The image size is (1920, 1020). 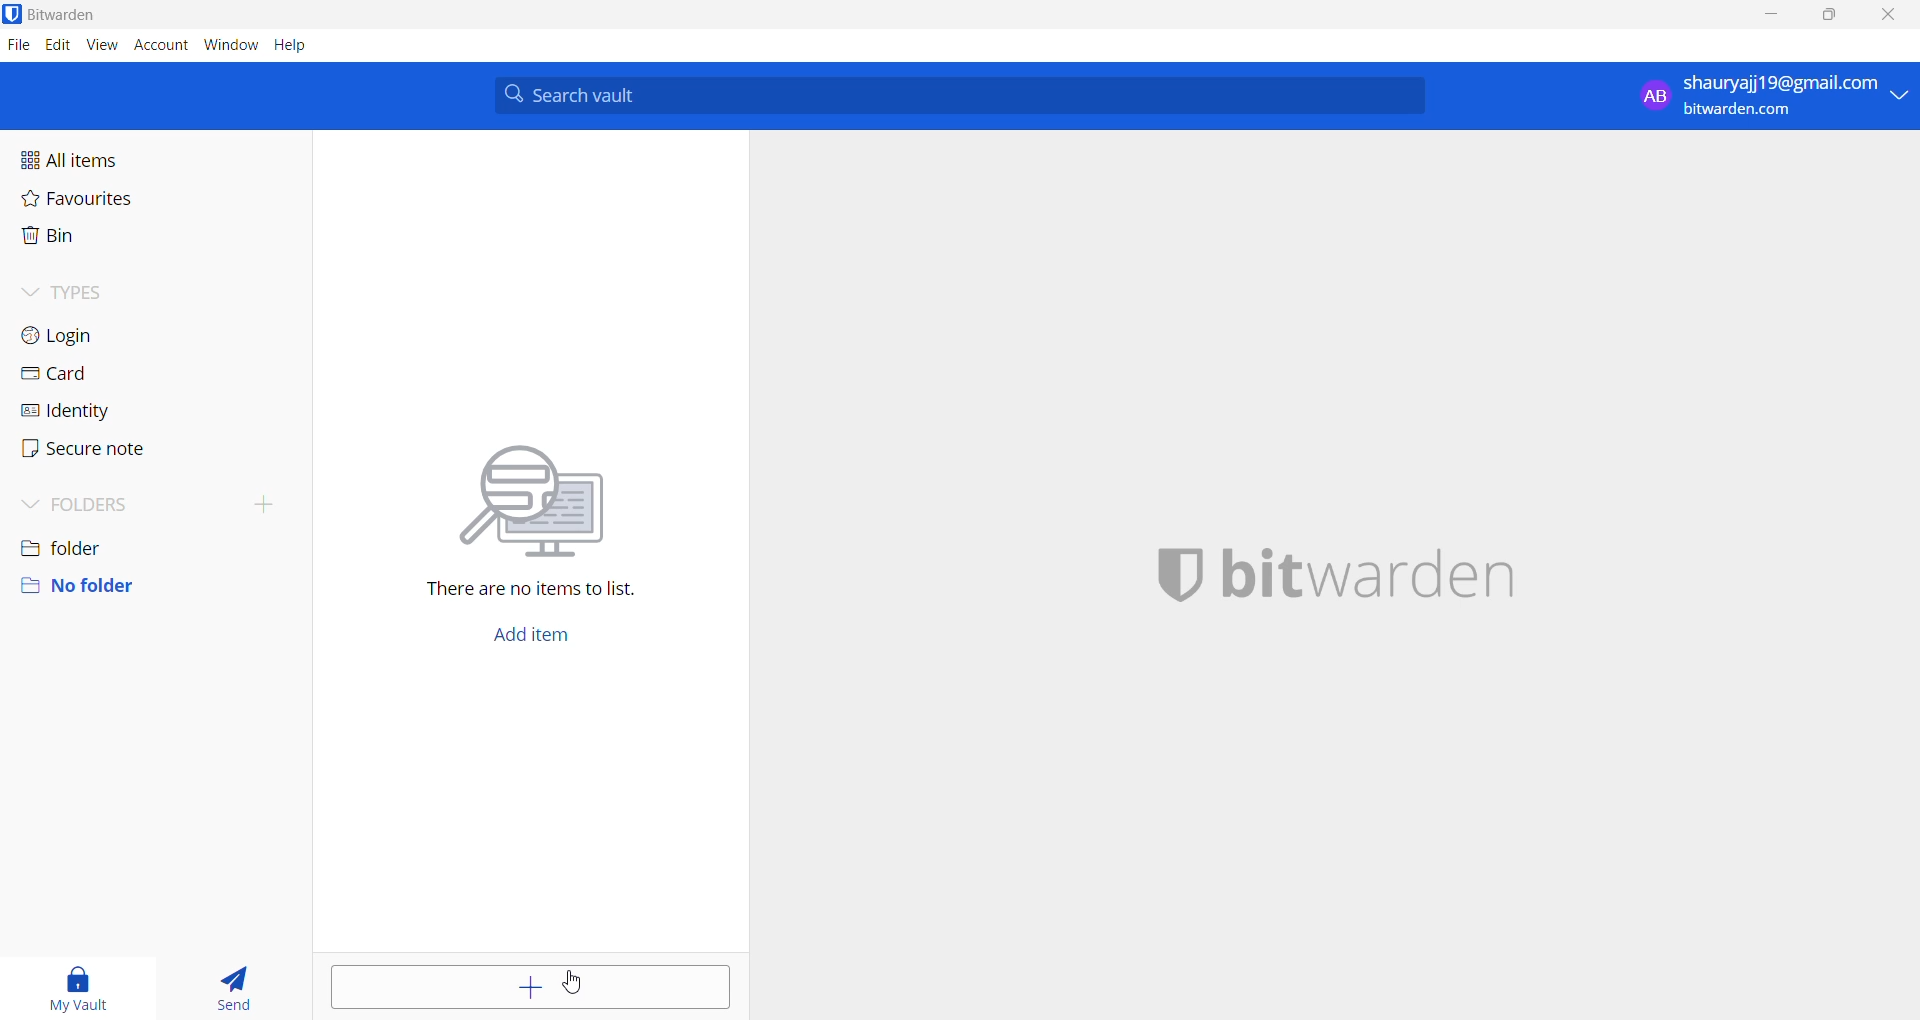 What do you see at coordinates (79, 983) in the screenshot?
I see `my vault` at bounding box center [79, 983].